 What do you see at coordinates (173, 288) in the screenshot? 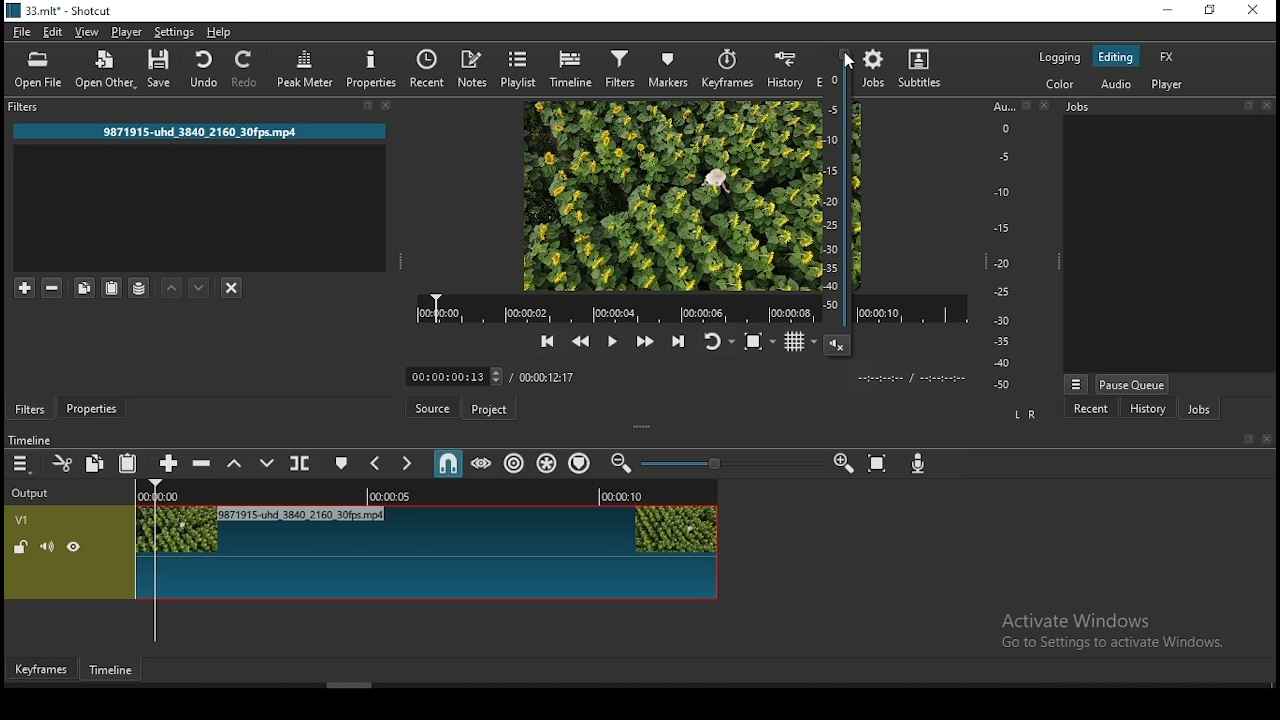
I see `move filter up` at bounding box center [173, 288].